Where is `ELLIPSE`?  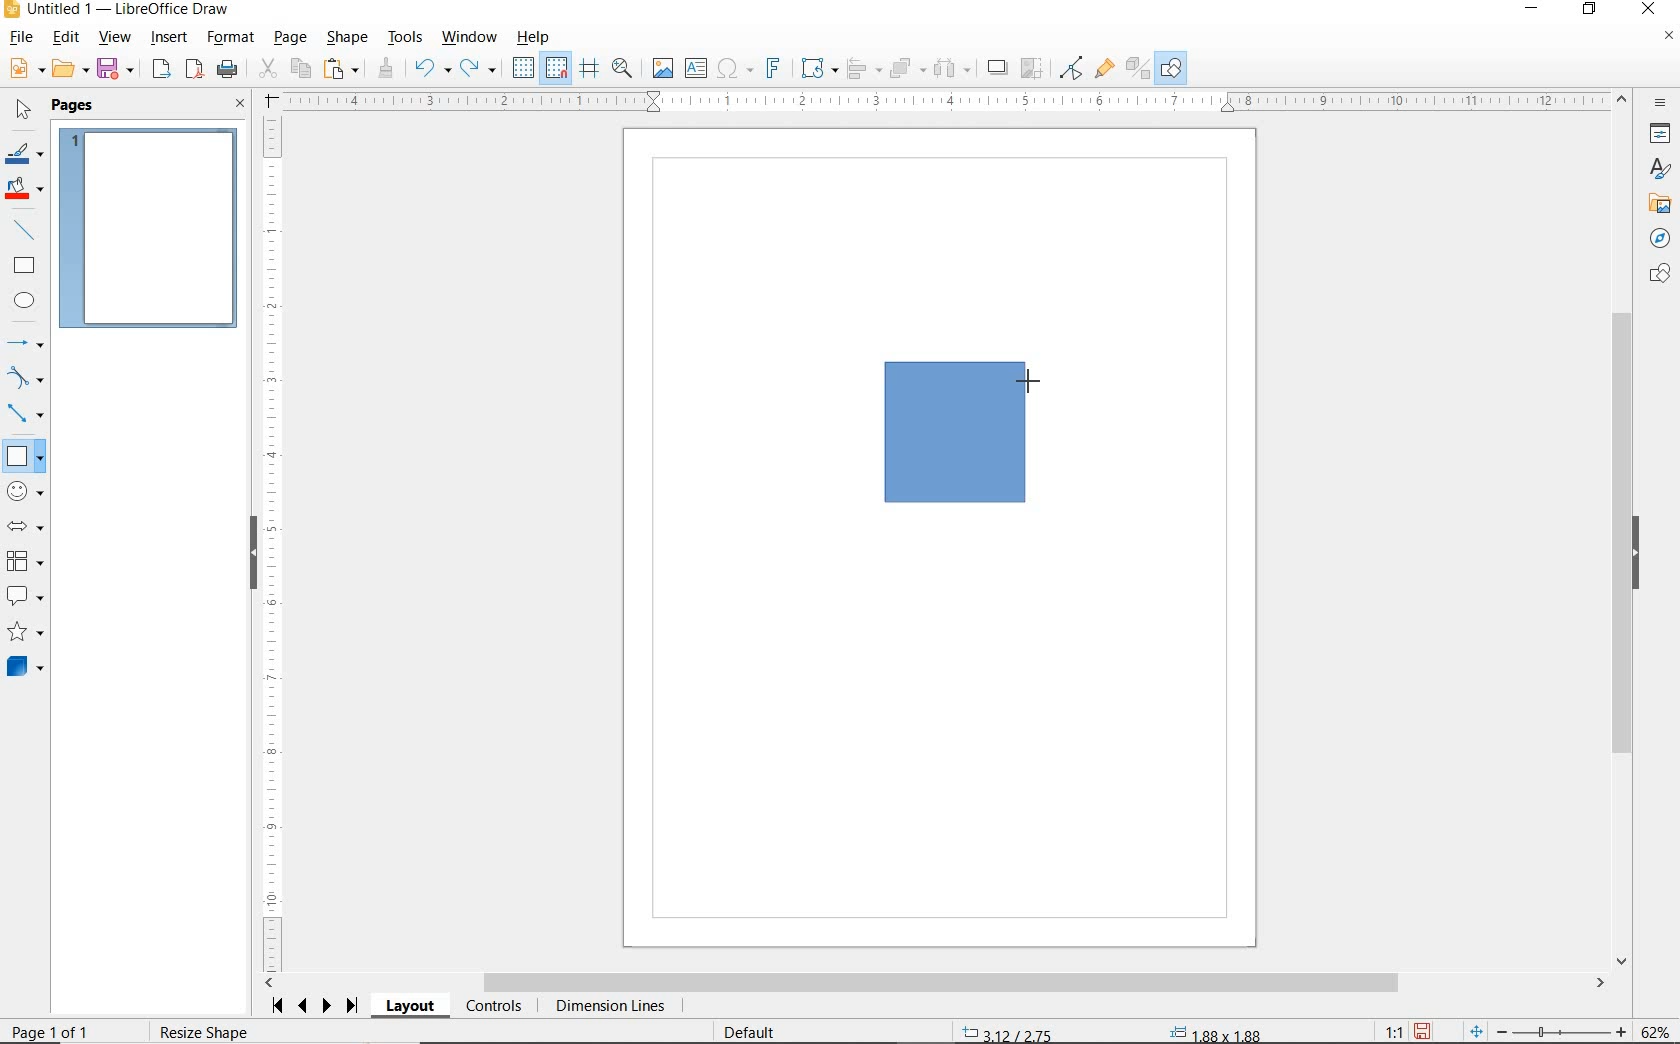 ELLIPSE is located at coordinates (26, 300).